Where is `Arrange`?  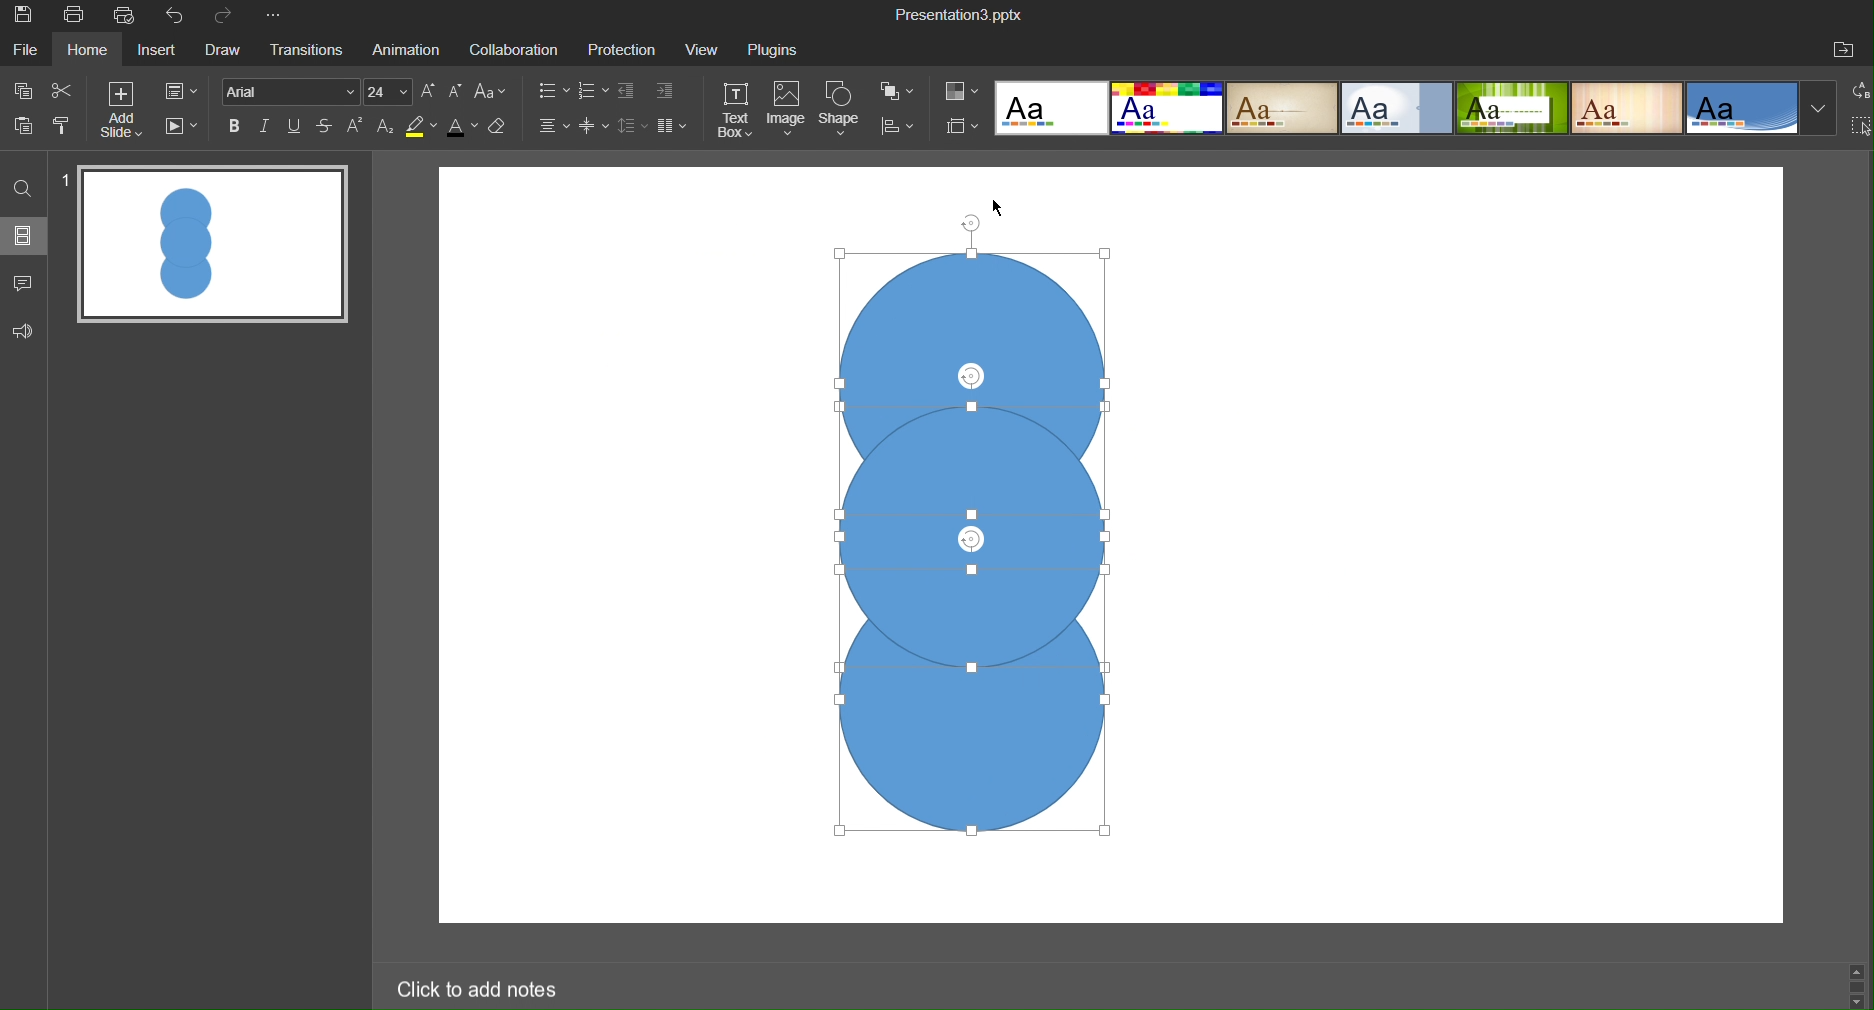
Arrange is located at coordinates (901, 94).